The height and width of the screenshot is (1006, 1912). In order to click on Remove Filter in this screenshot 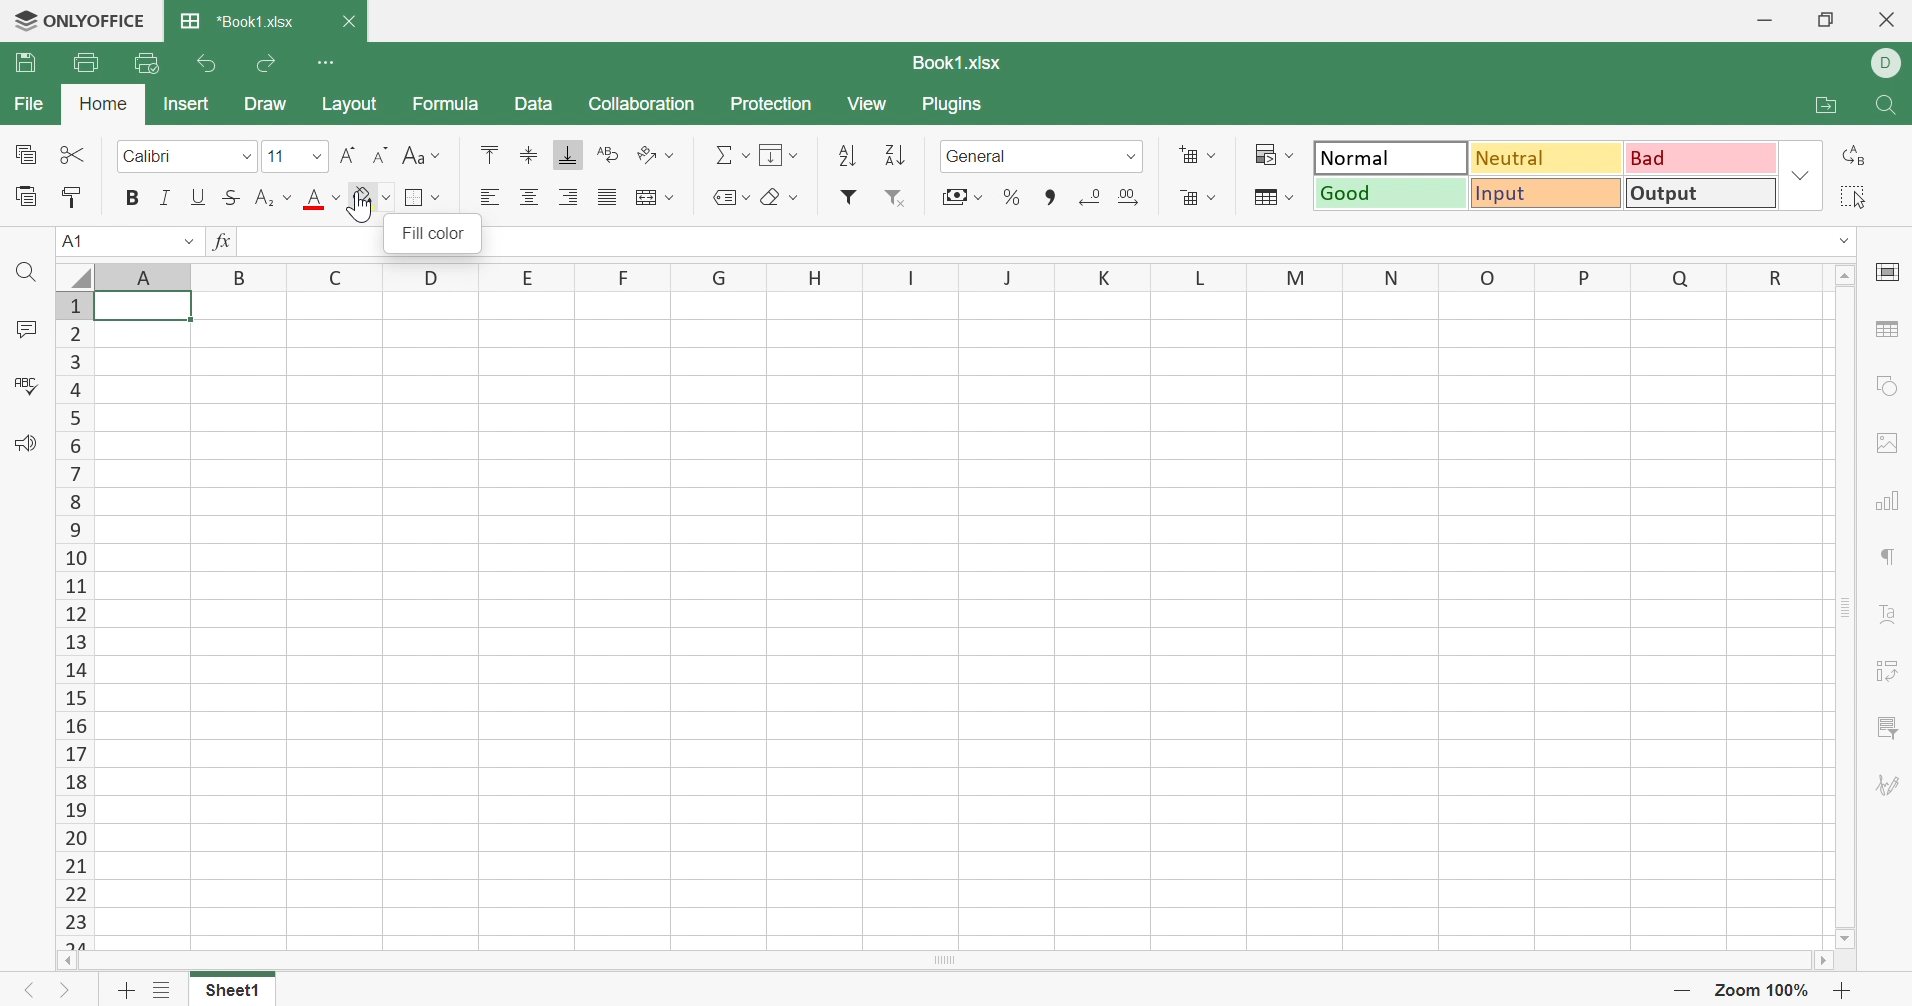, I will do `click(894, 195)`.